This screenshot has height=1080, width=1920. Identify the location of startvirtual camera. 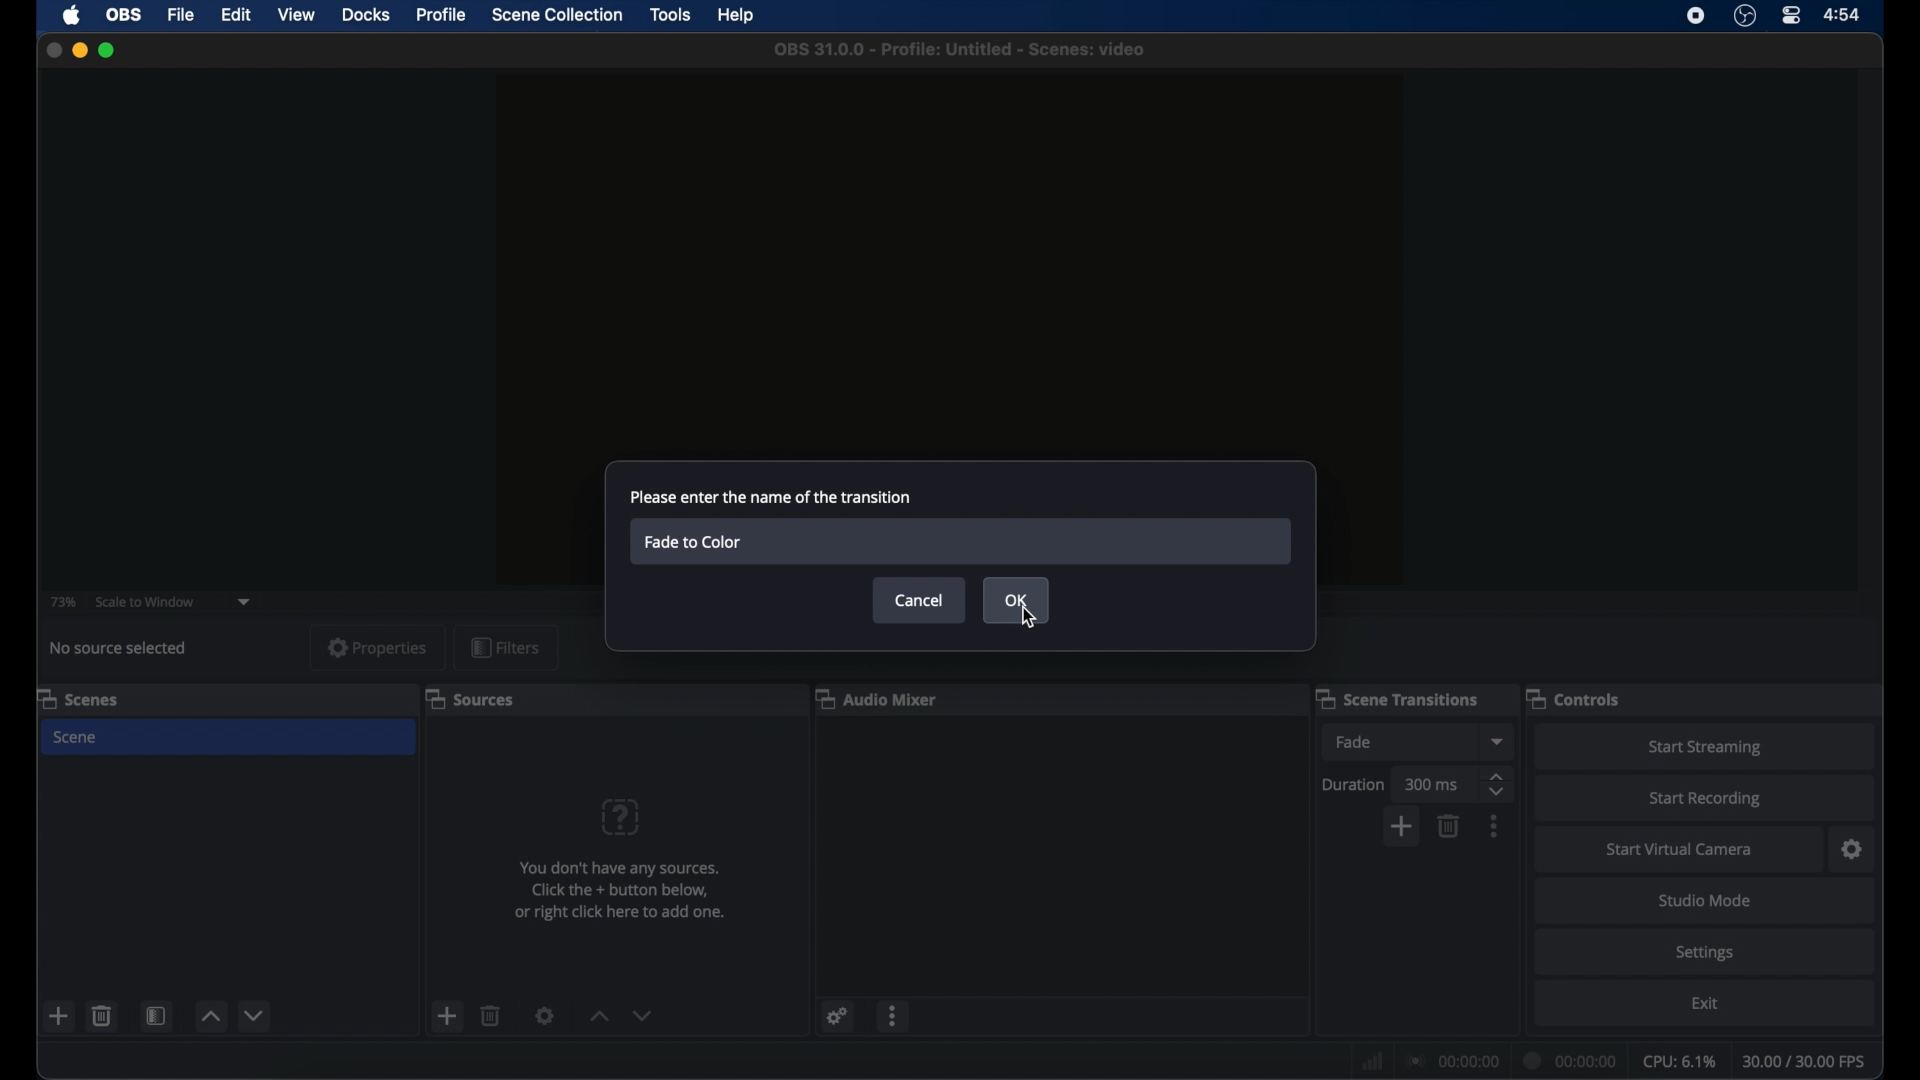
(1679, 850).